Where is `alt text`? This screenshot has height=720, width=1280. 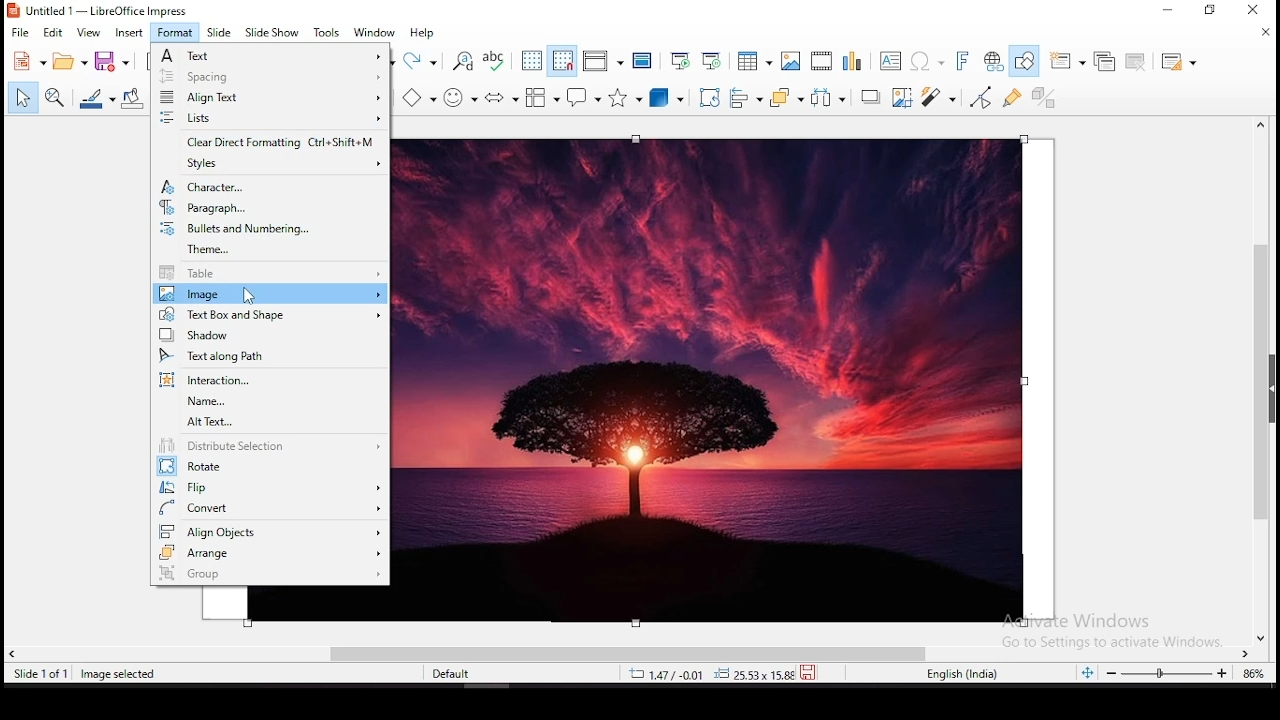 alt text is located at coordinates (272, 423).